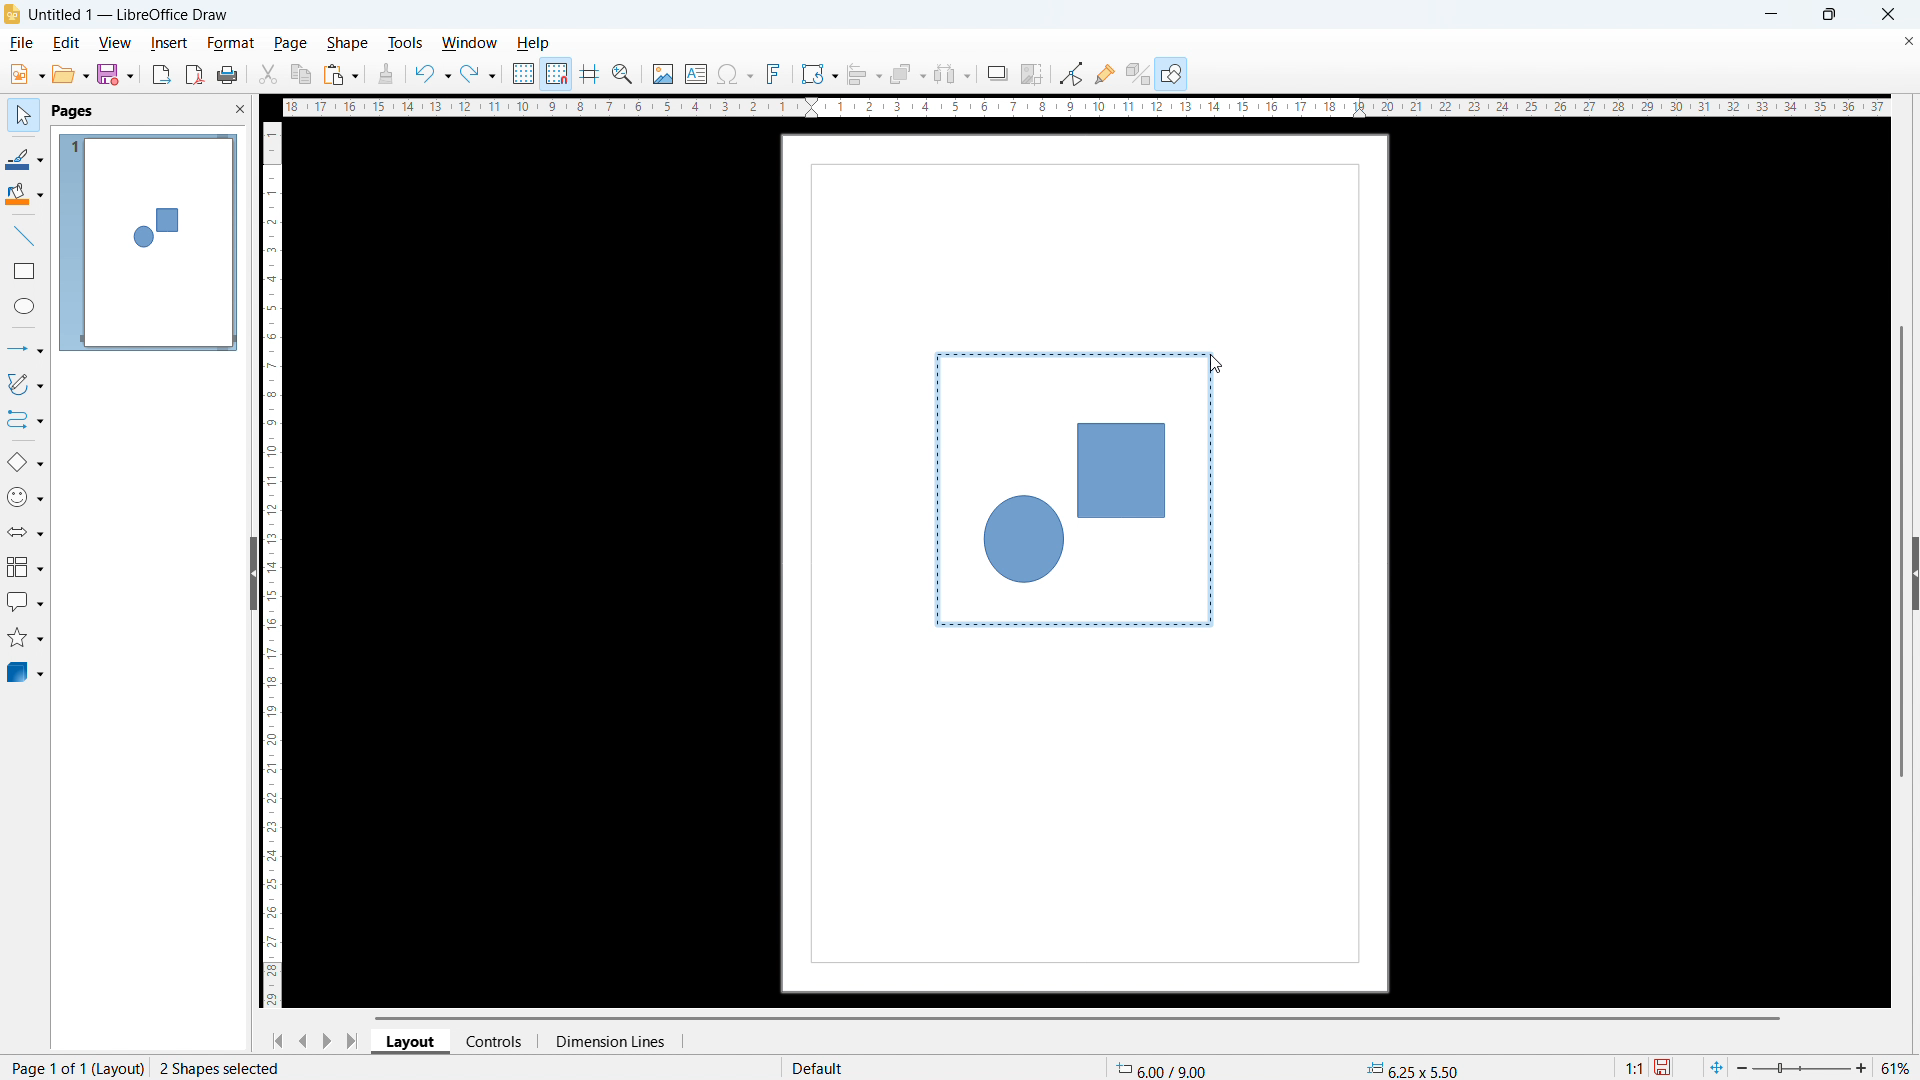  I want to click on page 1 of 1 (layout), so click(74, 1067).